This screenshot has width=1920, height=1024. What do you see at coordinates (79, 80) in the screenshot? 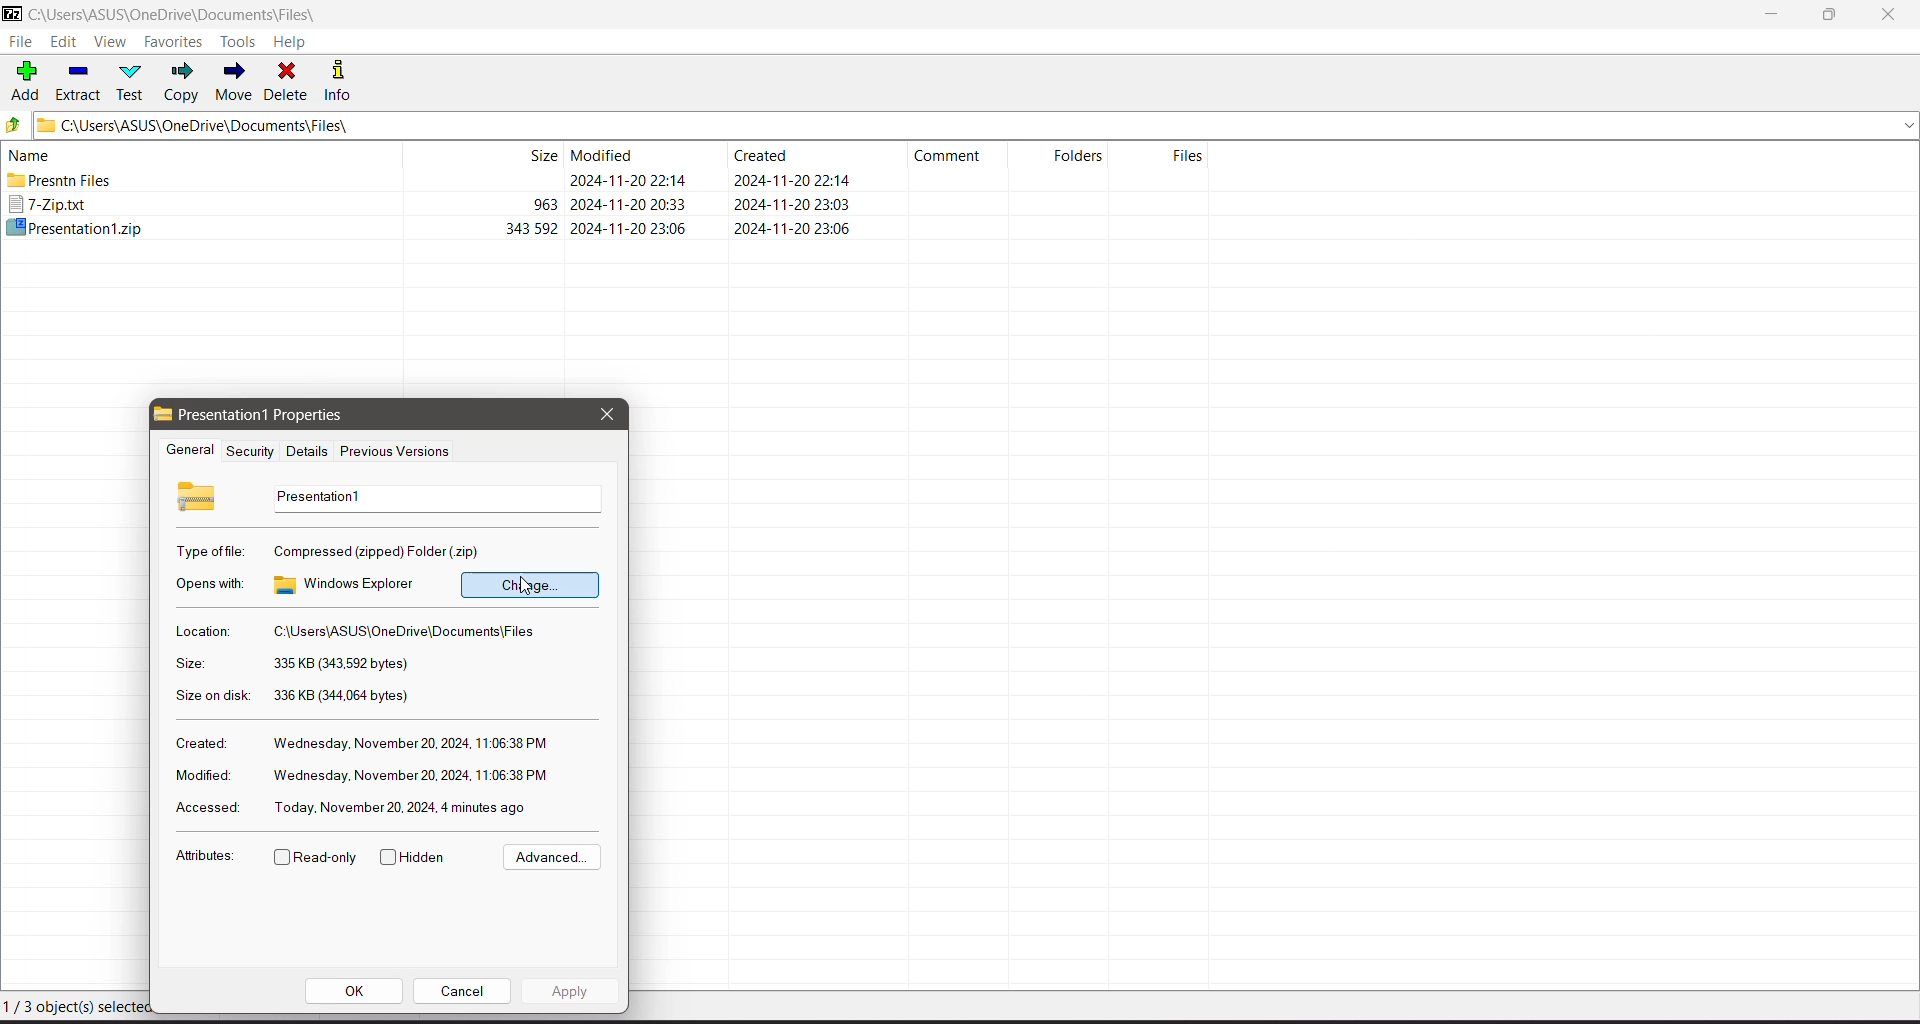
I see `Extract` at bounding box center [79, 80].